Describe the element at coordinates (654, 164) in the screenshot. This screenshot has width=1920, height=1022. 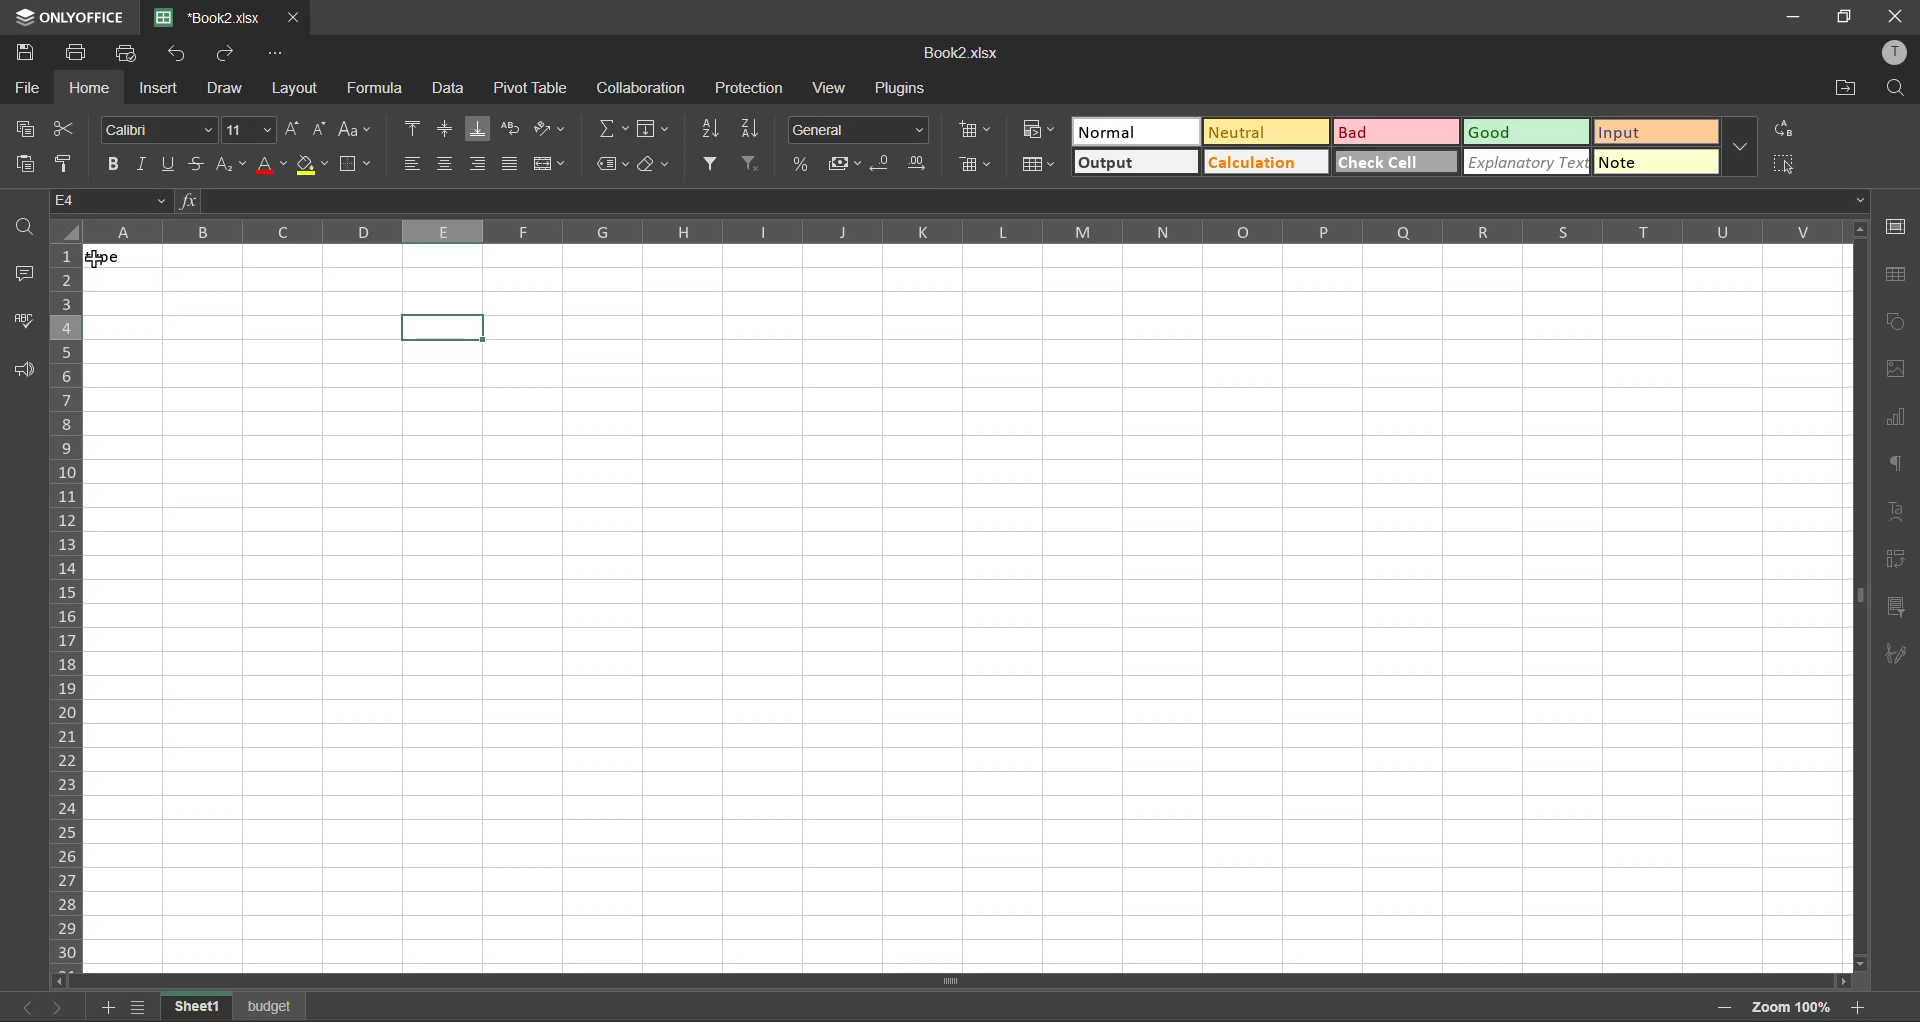
I see `clear` at that location.